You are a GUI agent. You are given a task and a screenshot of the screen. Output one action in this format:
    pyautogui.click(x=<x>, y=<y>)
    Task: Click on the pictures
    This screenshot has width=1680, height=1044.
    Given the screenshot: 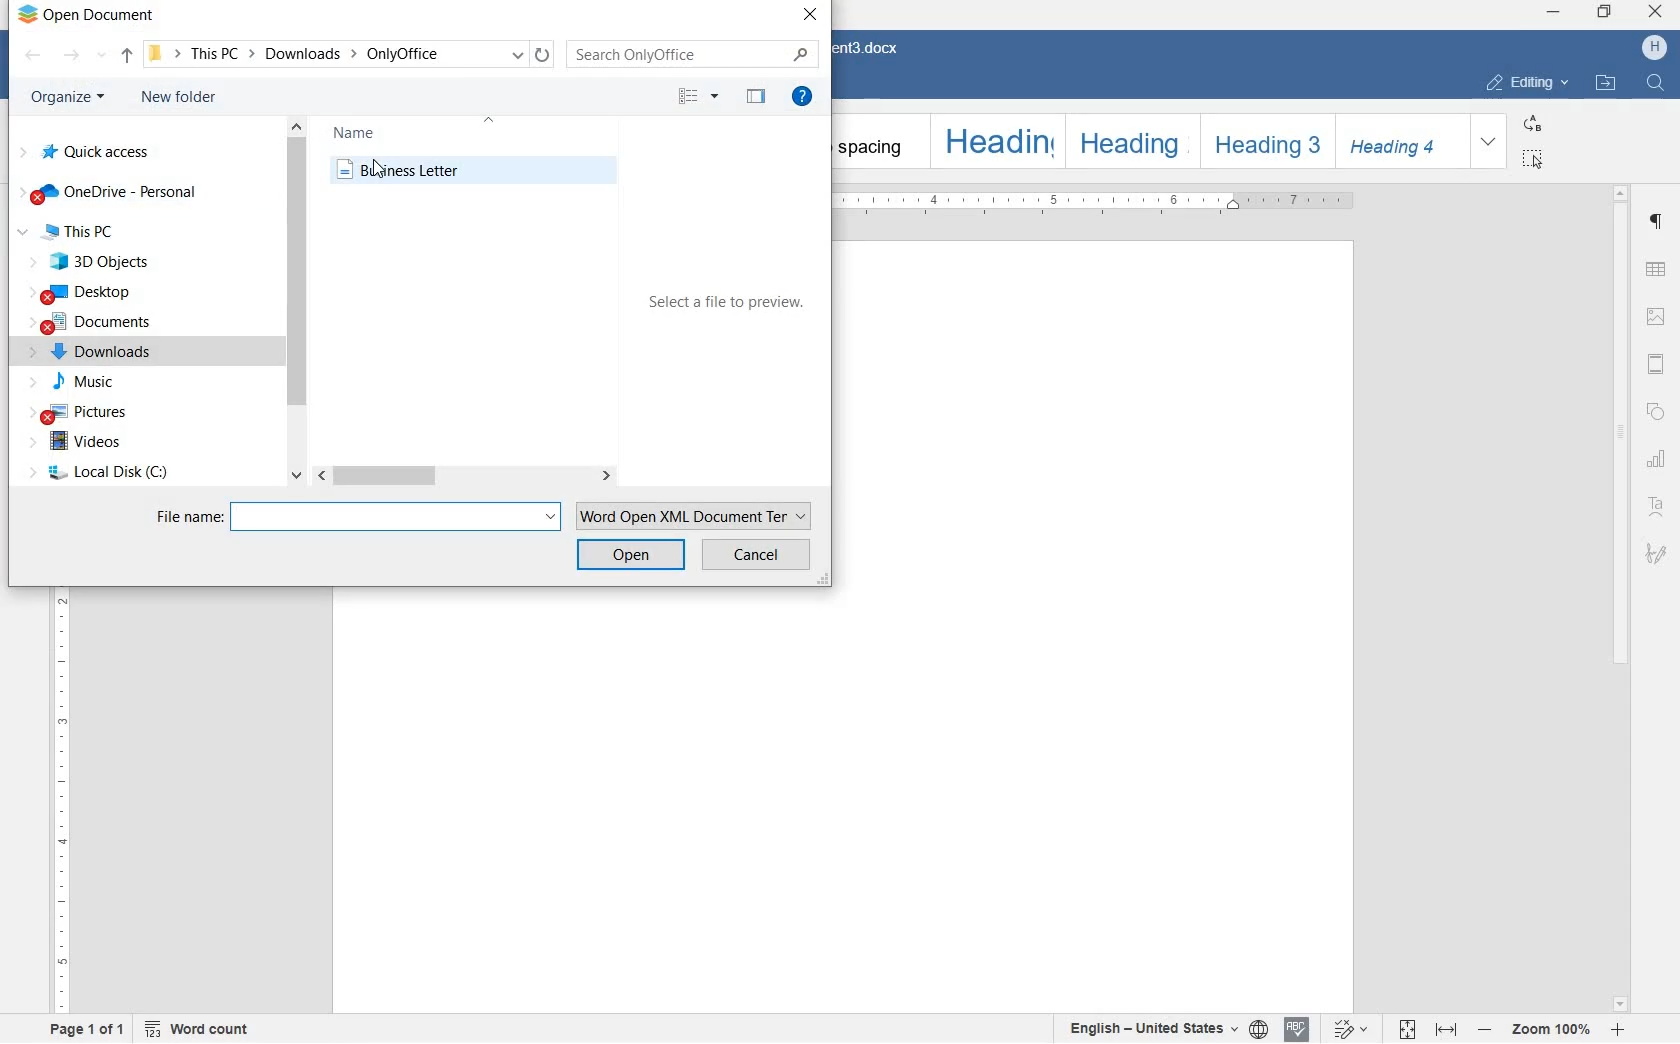 What is the action you would take?
    pyautogui.click(x=82, y=411)
    